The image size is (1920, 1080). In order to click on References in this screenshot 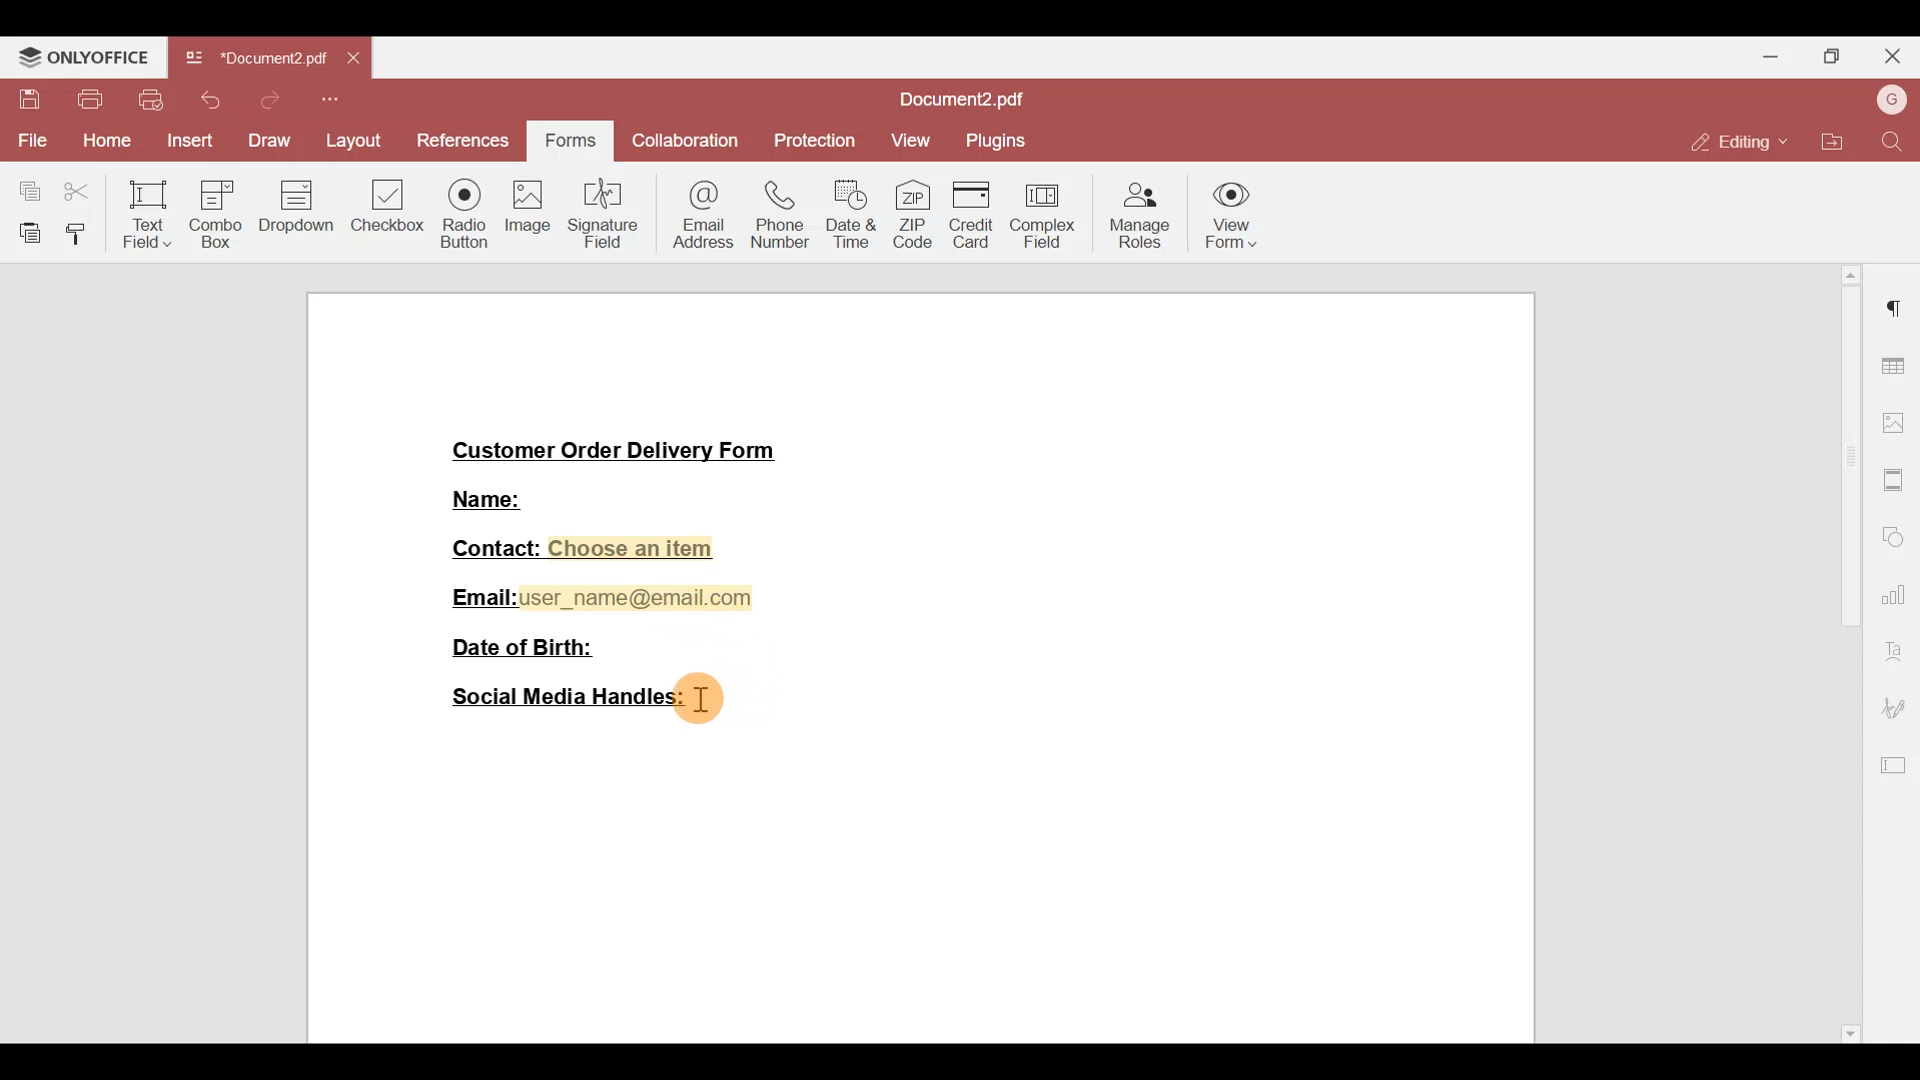, I will do `click(460, 138)`.